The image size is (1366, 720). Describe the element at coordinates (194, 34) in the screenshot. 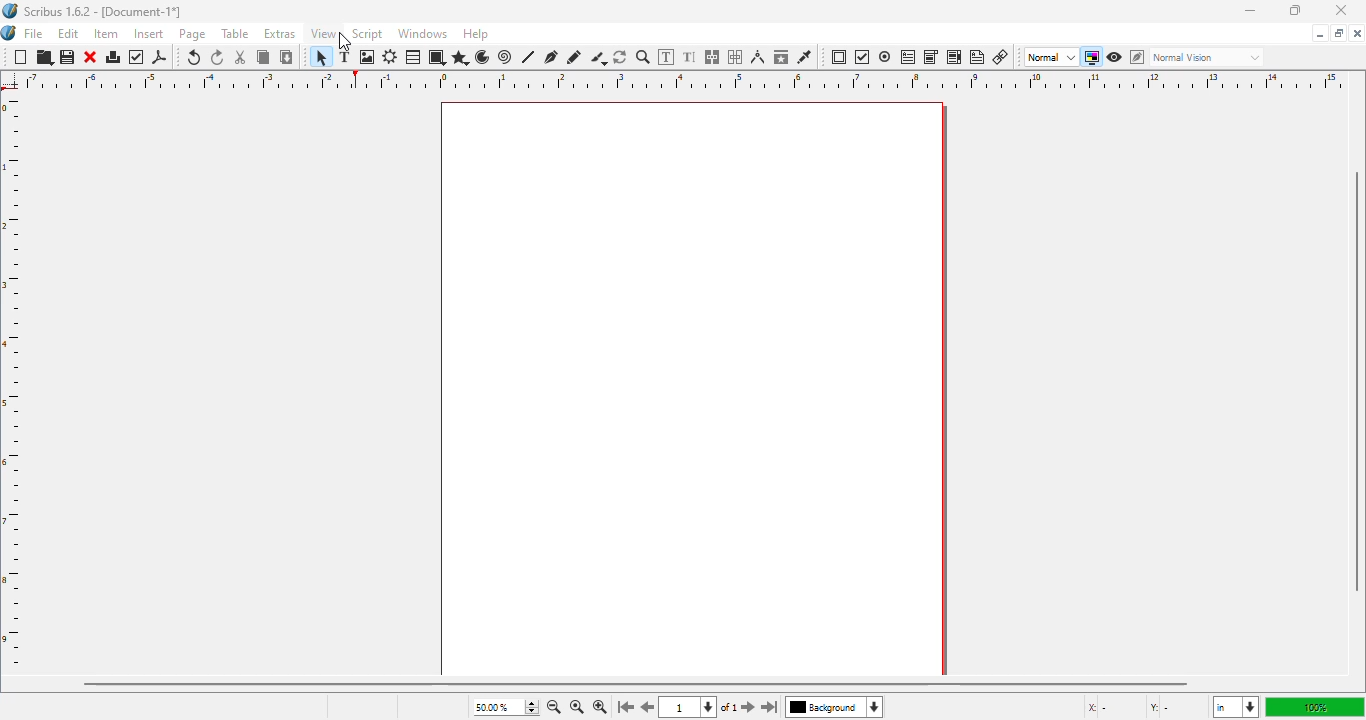

I see `page` at that location.